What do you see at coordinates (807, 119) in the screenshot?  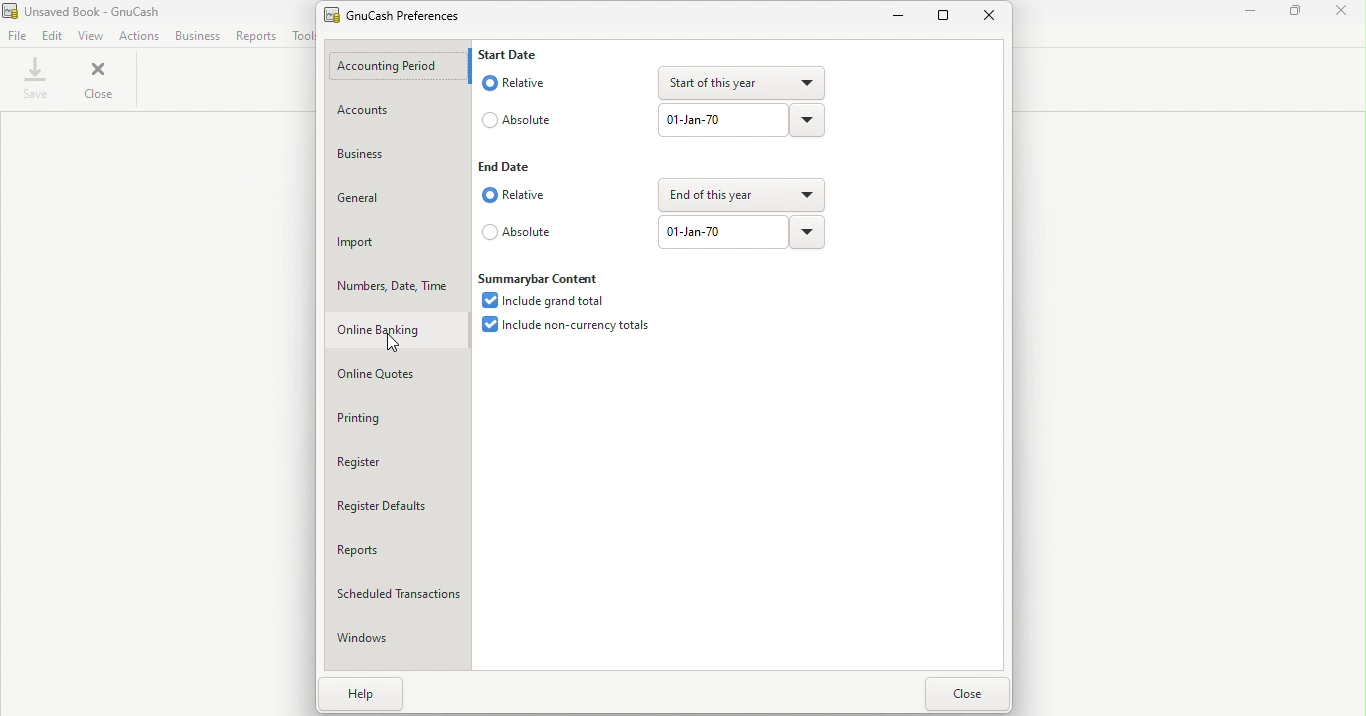 I see `Drop down` at bounding box center [807, 119].